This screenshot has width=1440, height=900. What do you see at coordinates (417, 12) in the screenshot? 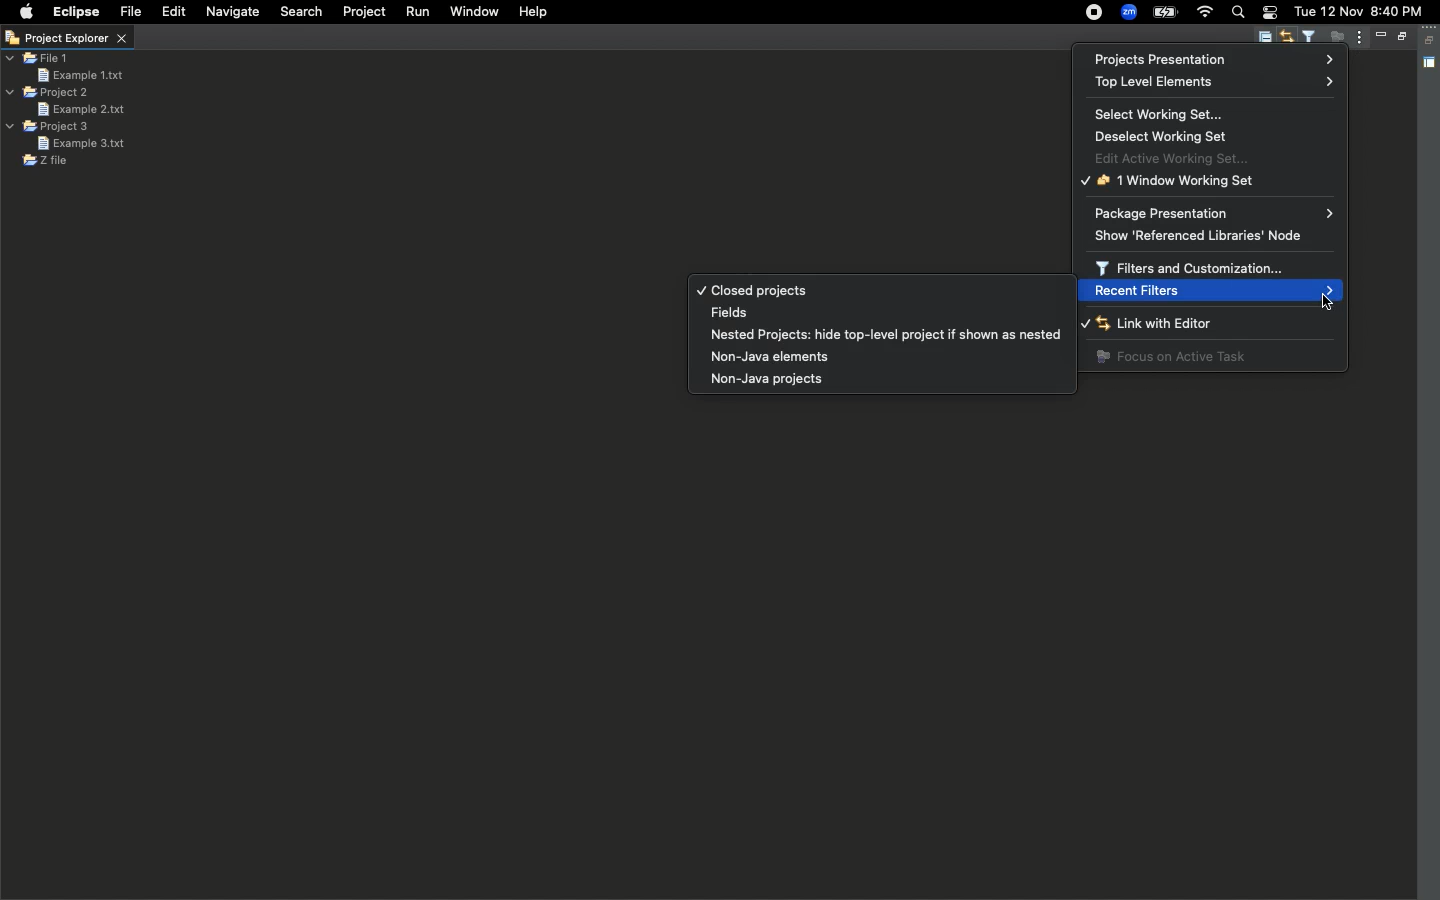
I see `Run` at bounding box center [417, 12].